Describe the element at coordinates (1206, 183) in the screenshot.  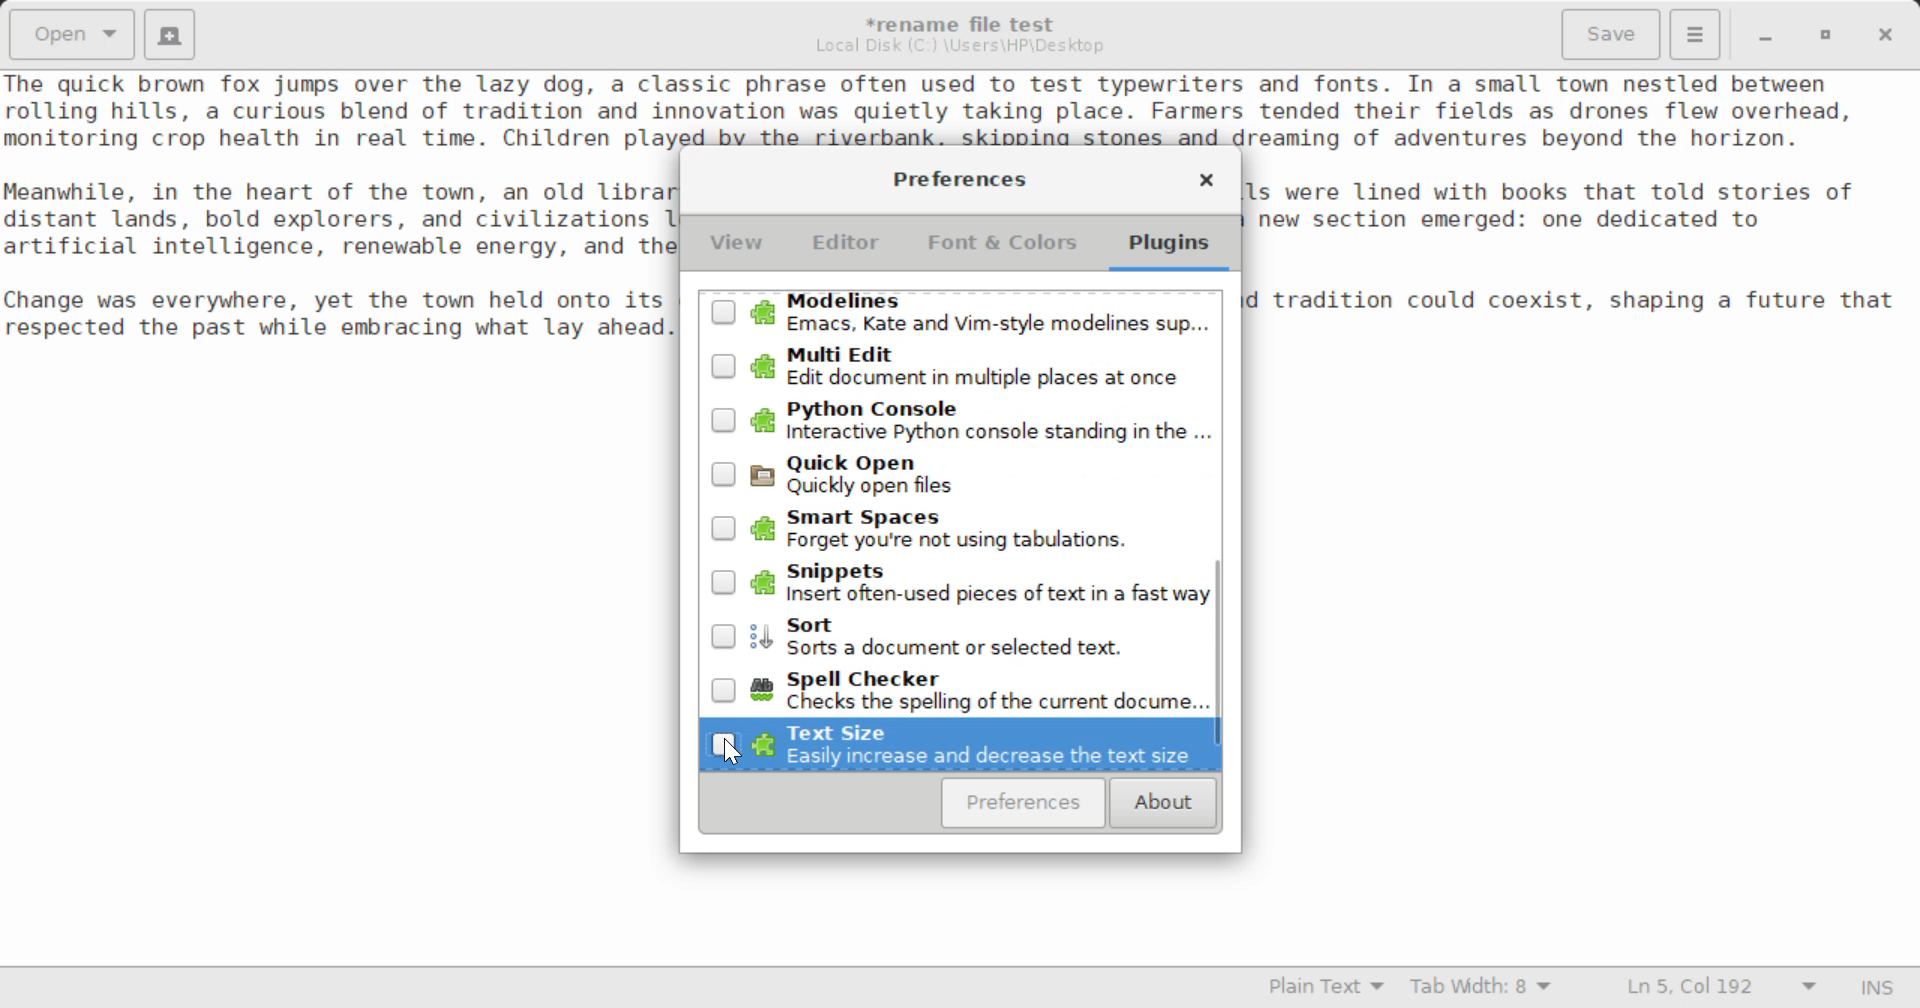
I see `Close Window` at that location.